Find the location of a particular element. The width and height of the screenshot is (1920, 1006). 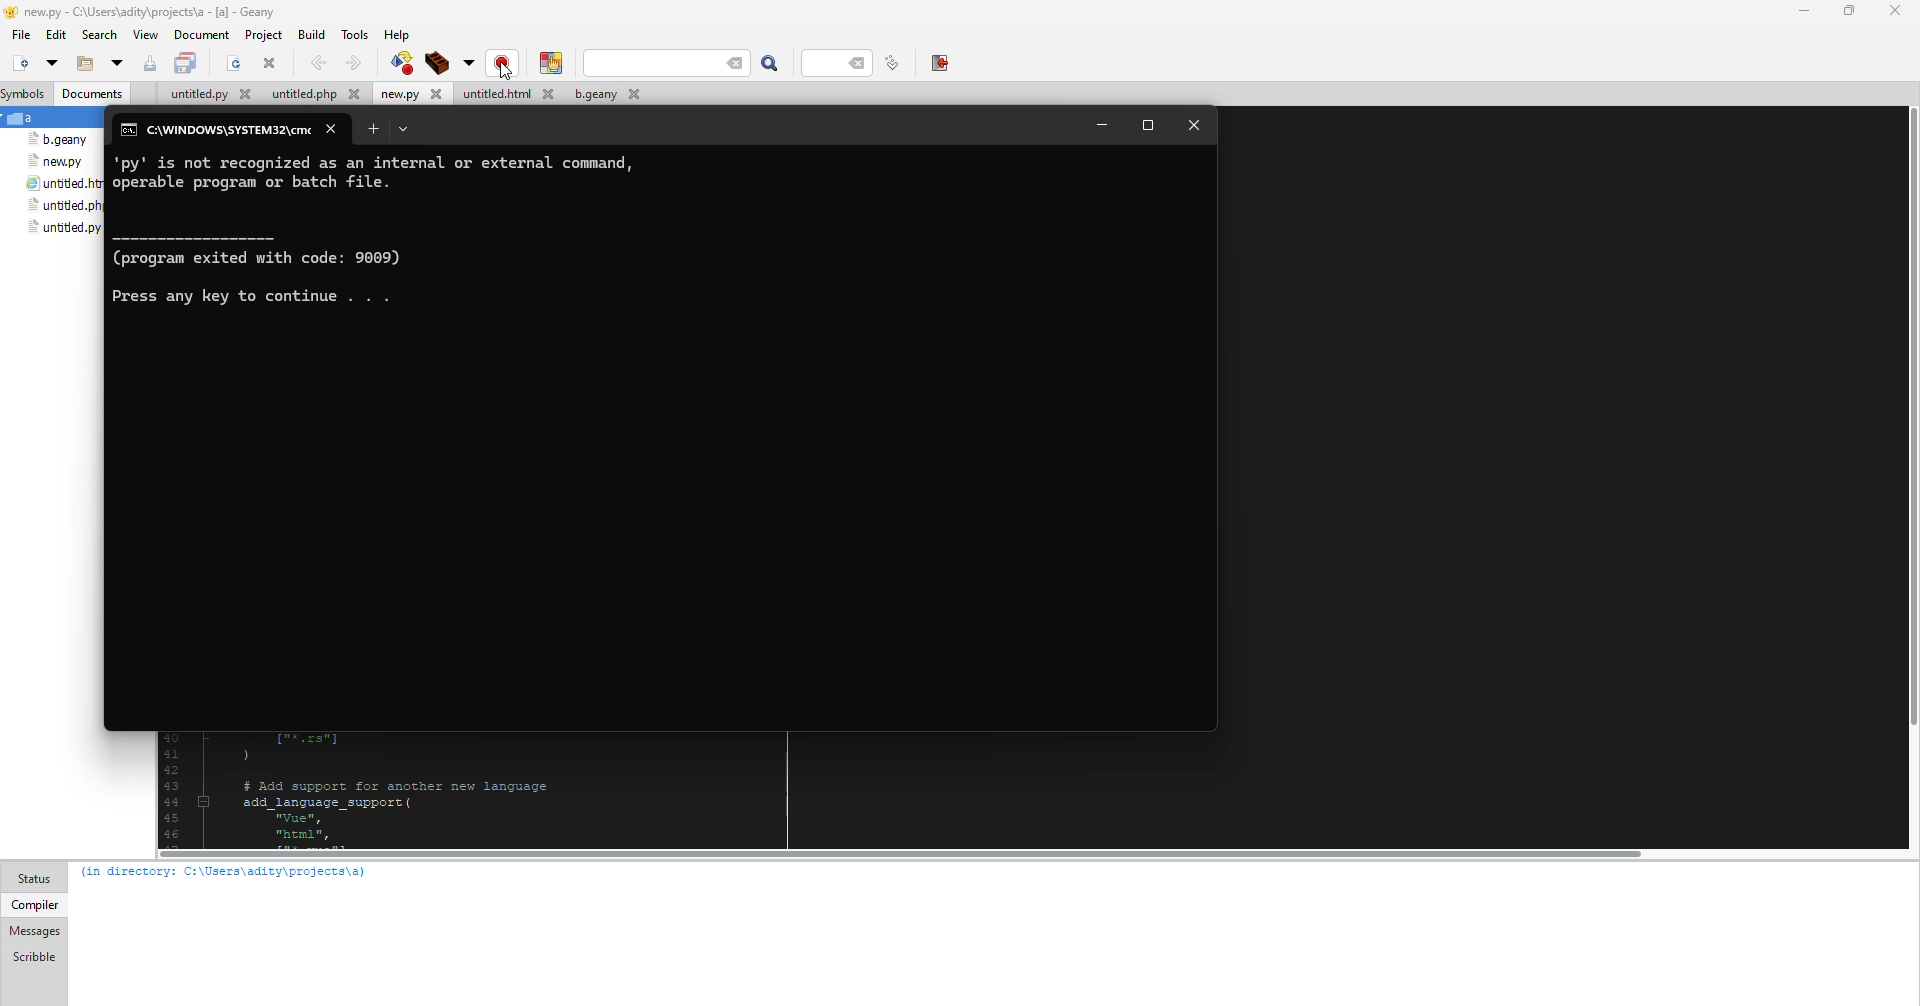

status is located at coordinates (39, 878).